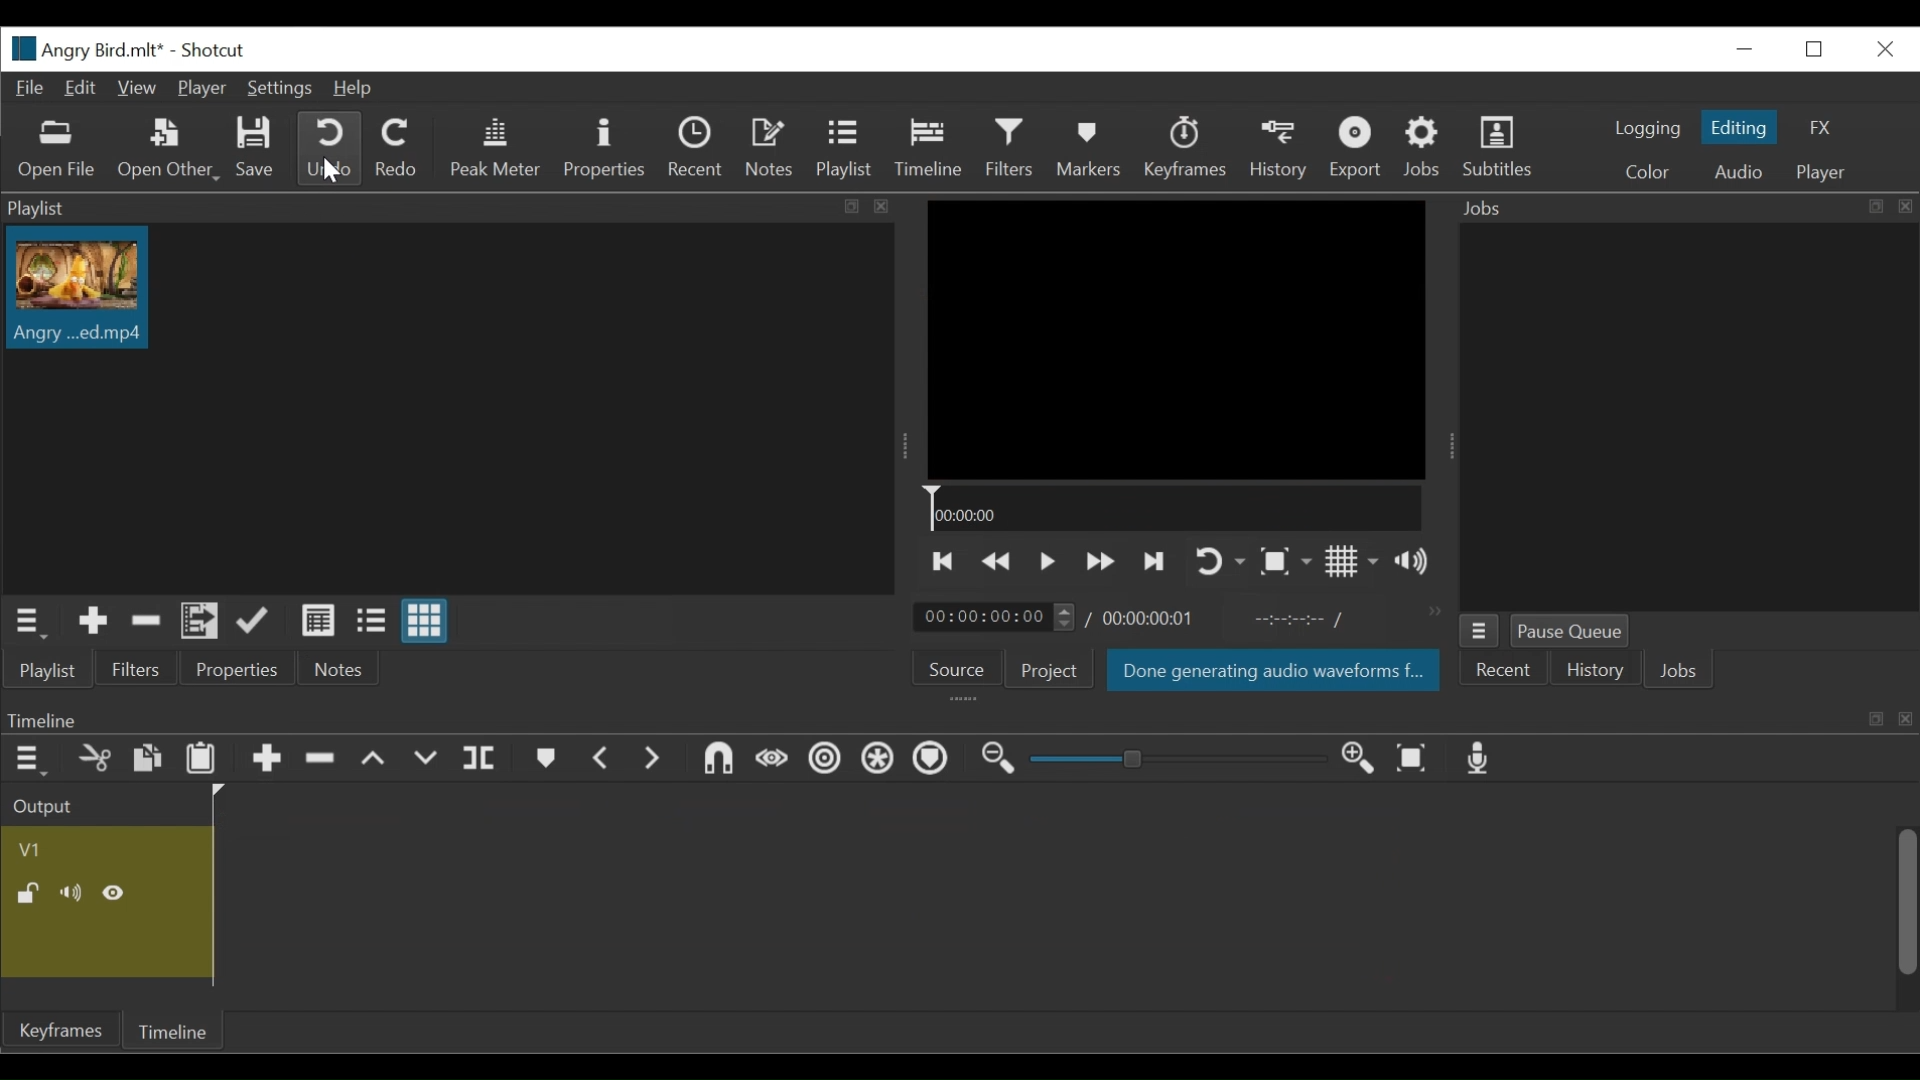 This screenshot has width=1920, height=1080. What do you see at coordinates (1179, 339) in the screenshot?
I see `Media Viewer` at bounding box center [1179, 339].